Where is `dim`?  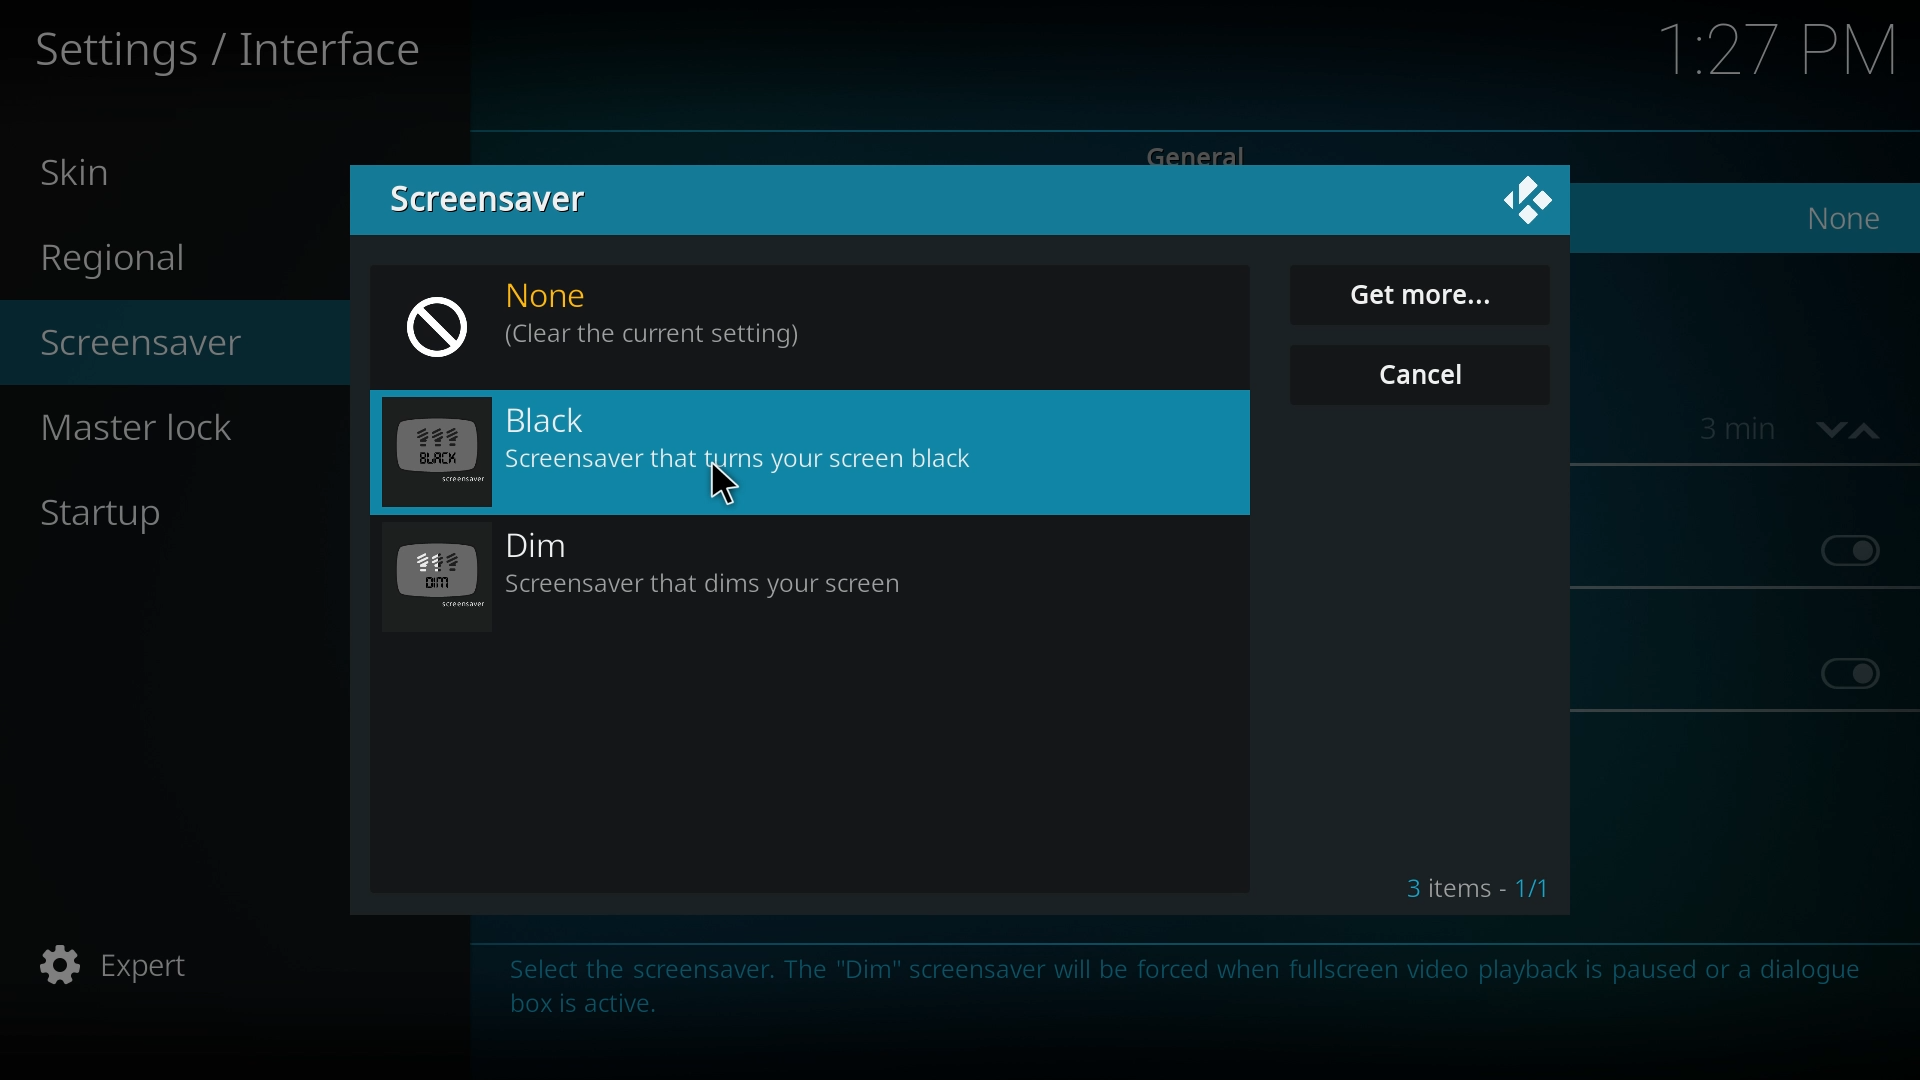 dim is located at coordinates (657, 574).